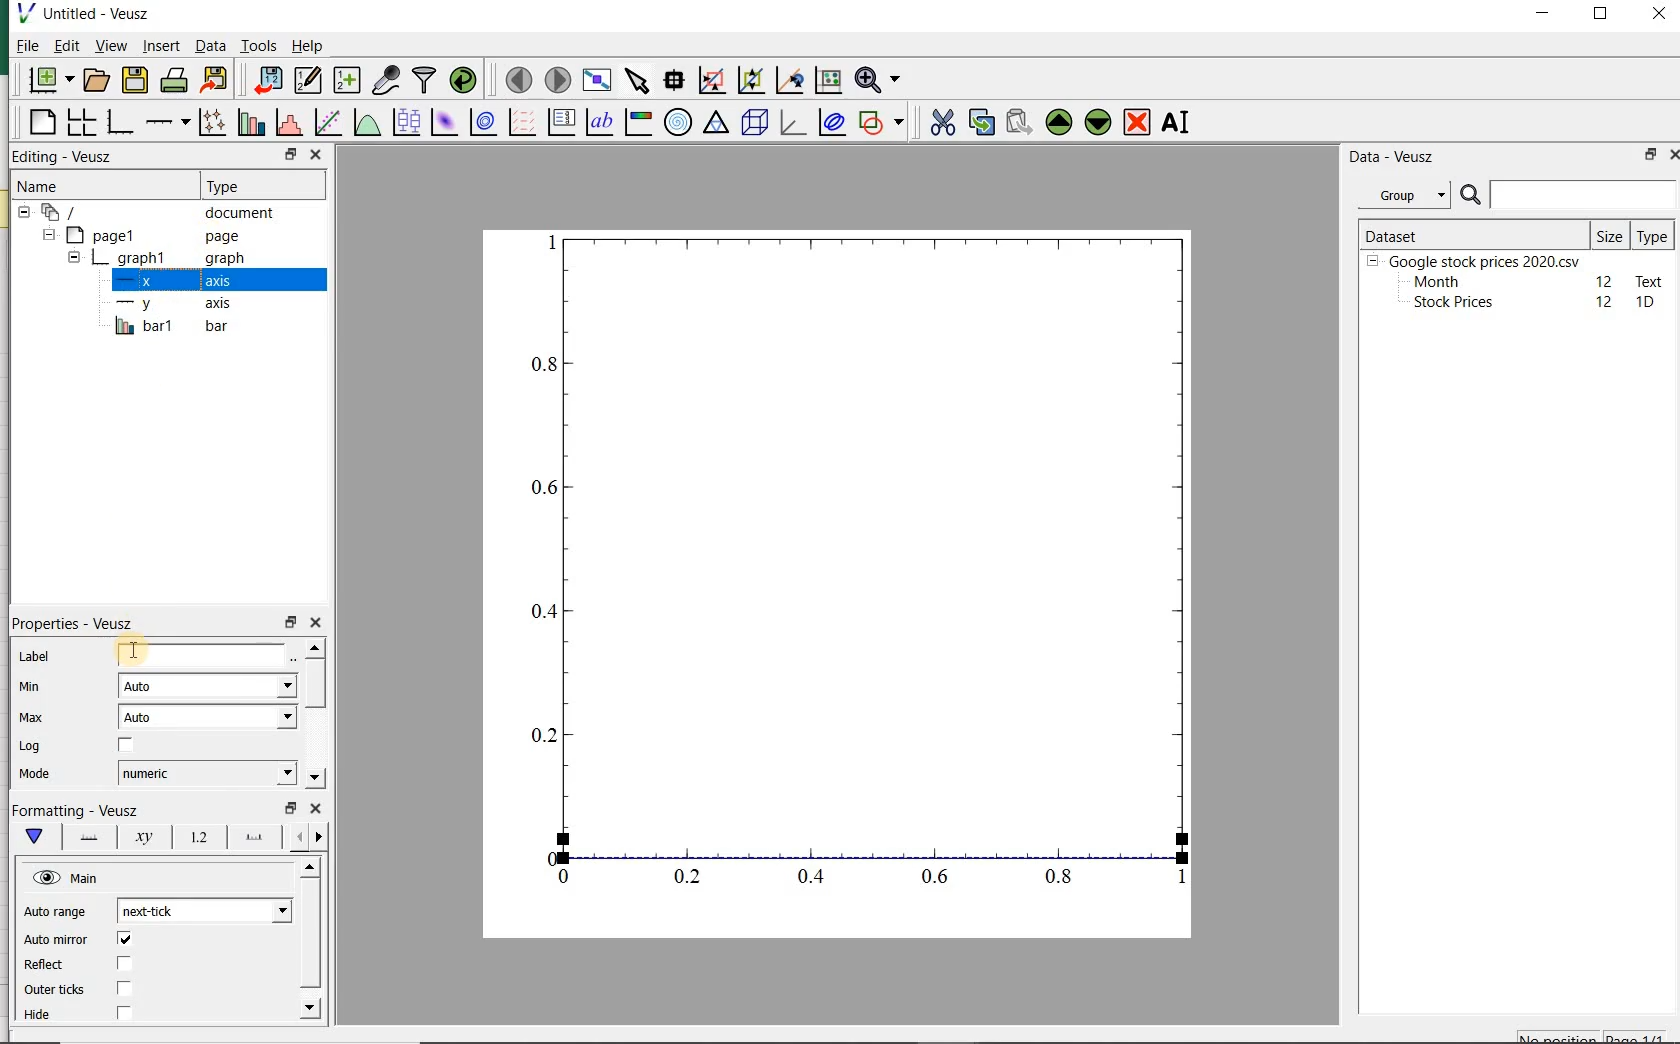  What do you see at coordinates (42, 1019) in the screenshot?
I see `Hide` at bounding box center [42, 1019].